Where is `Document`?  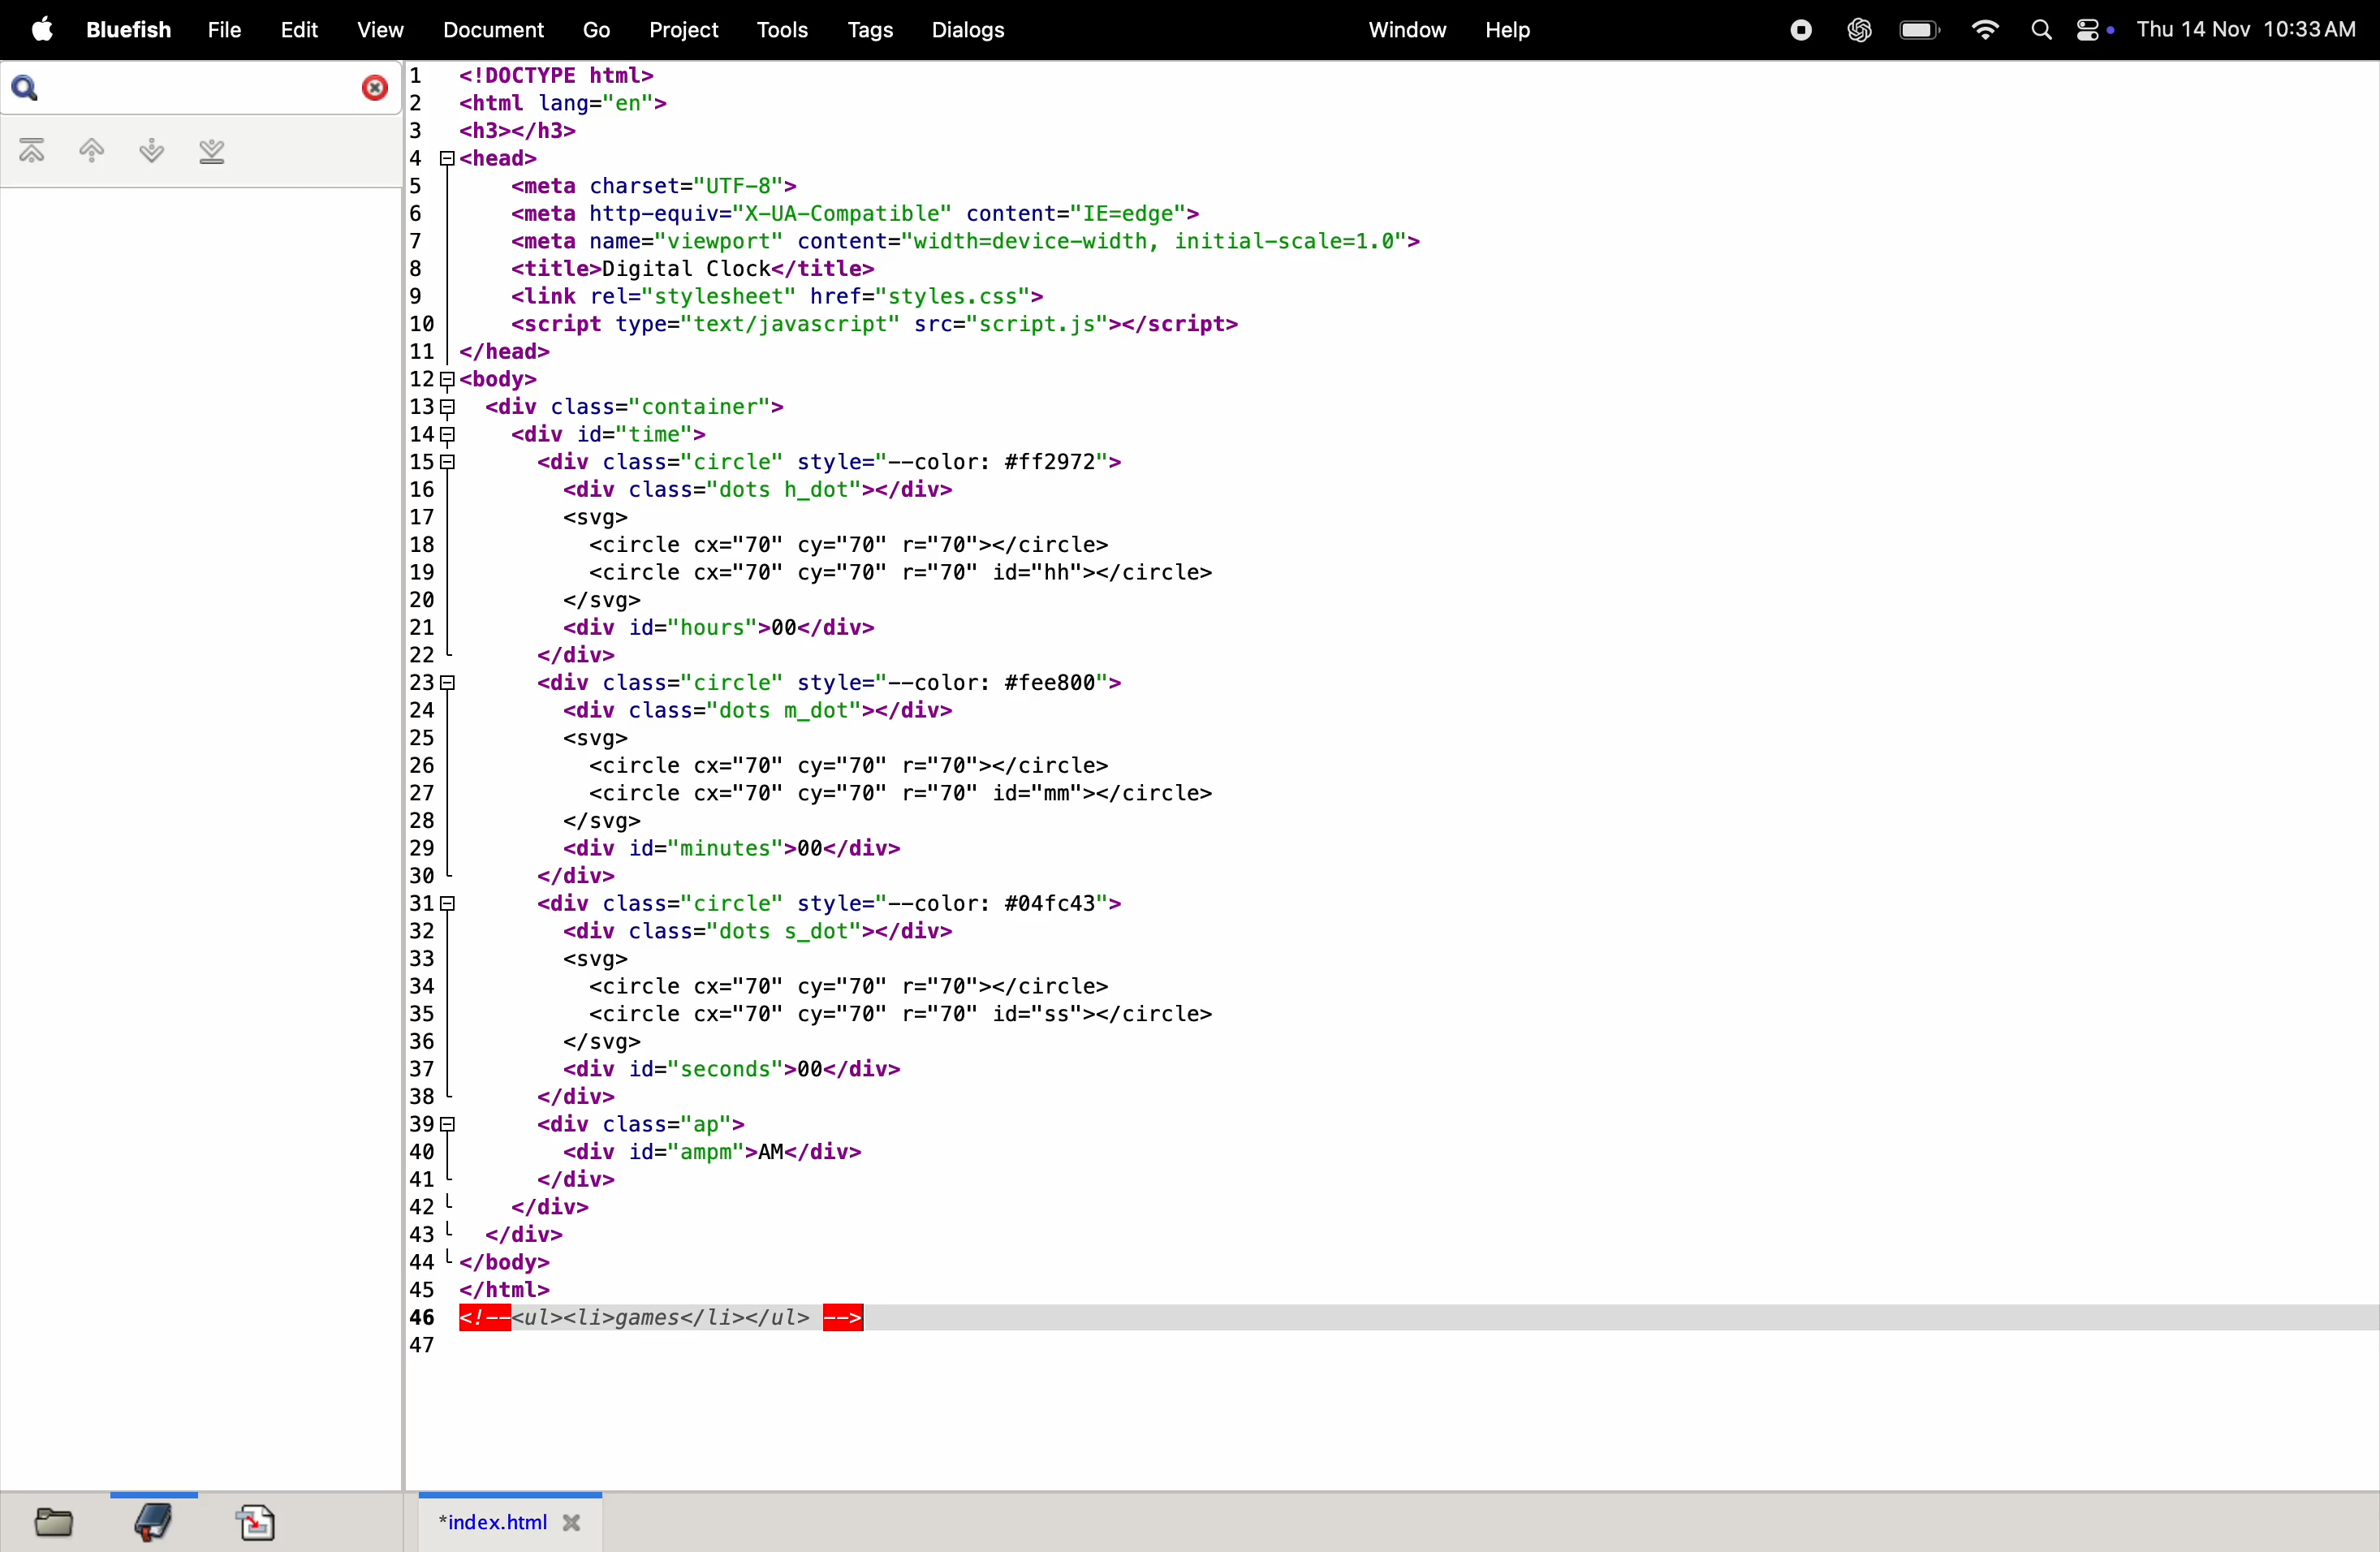
Document is located at coordinates (497, 28).